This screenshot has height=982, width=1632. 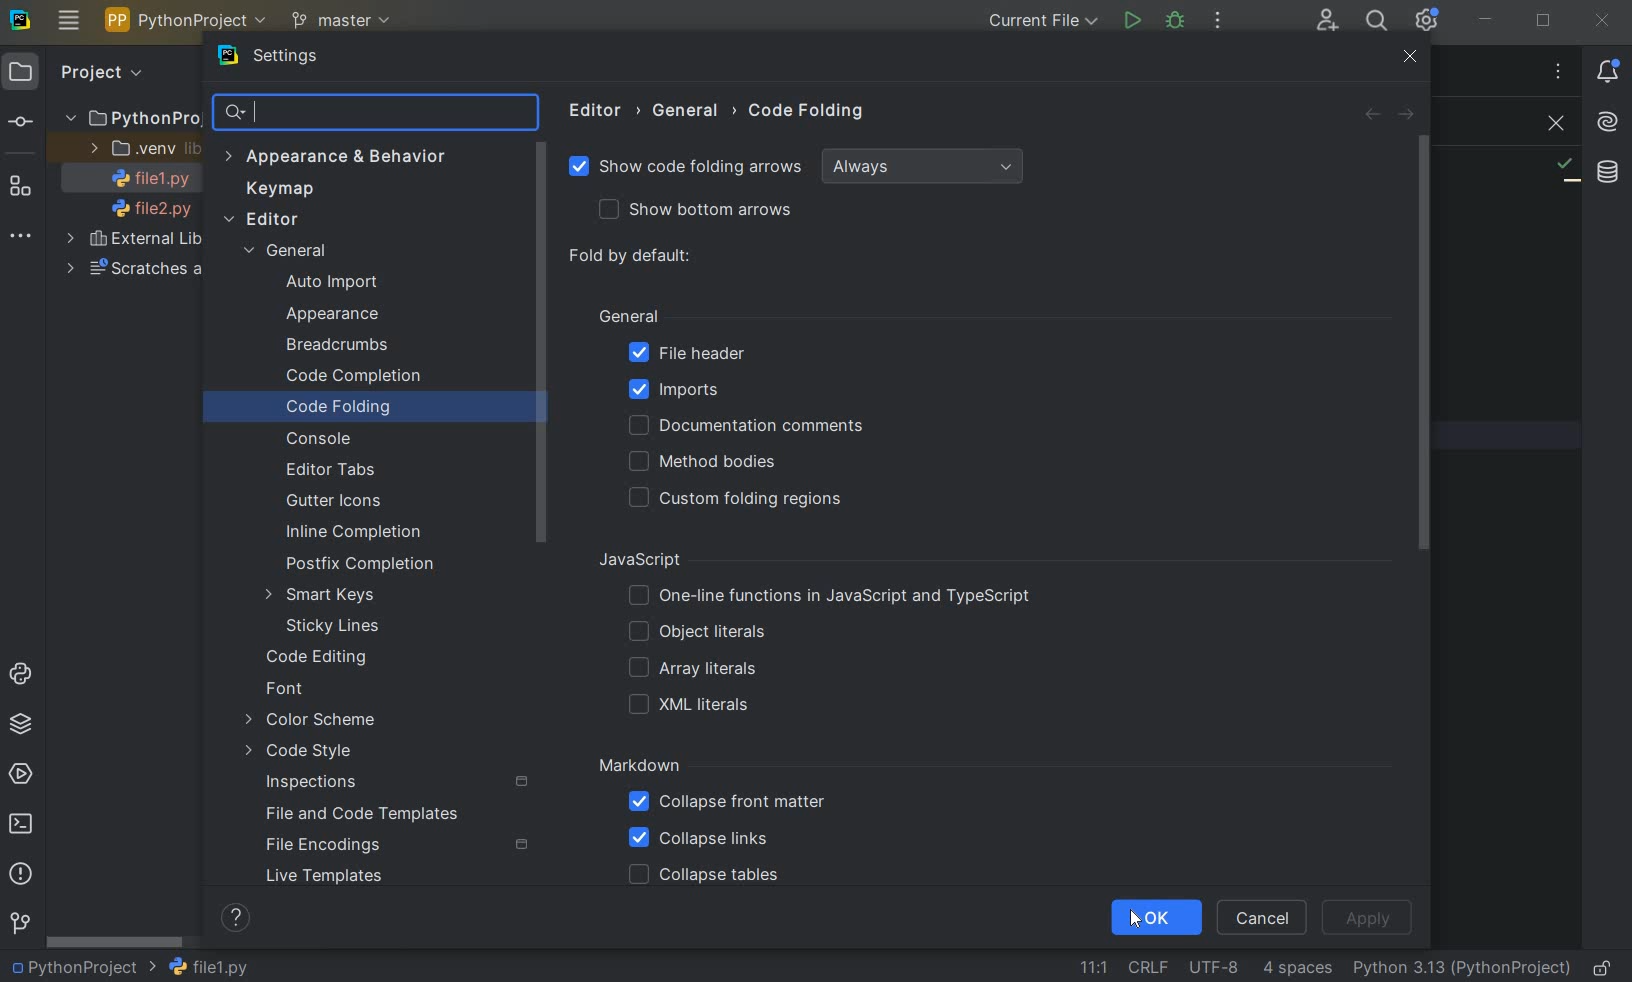 What do you see at coordinates (1606, 968) in the screenshot?
I see `MAKE FILE READY ONLY` at bounding box center [1606, 968].